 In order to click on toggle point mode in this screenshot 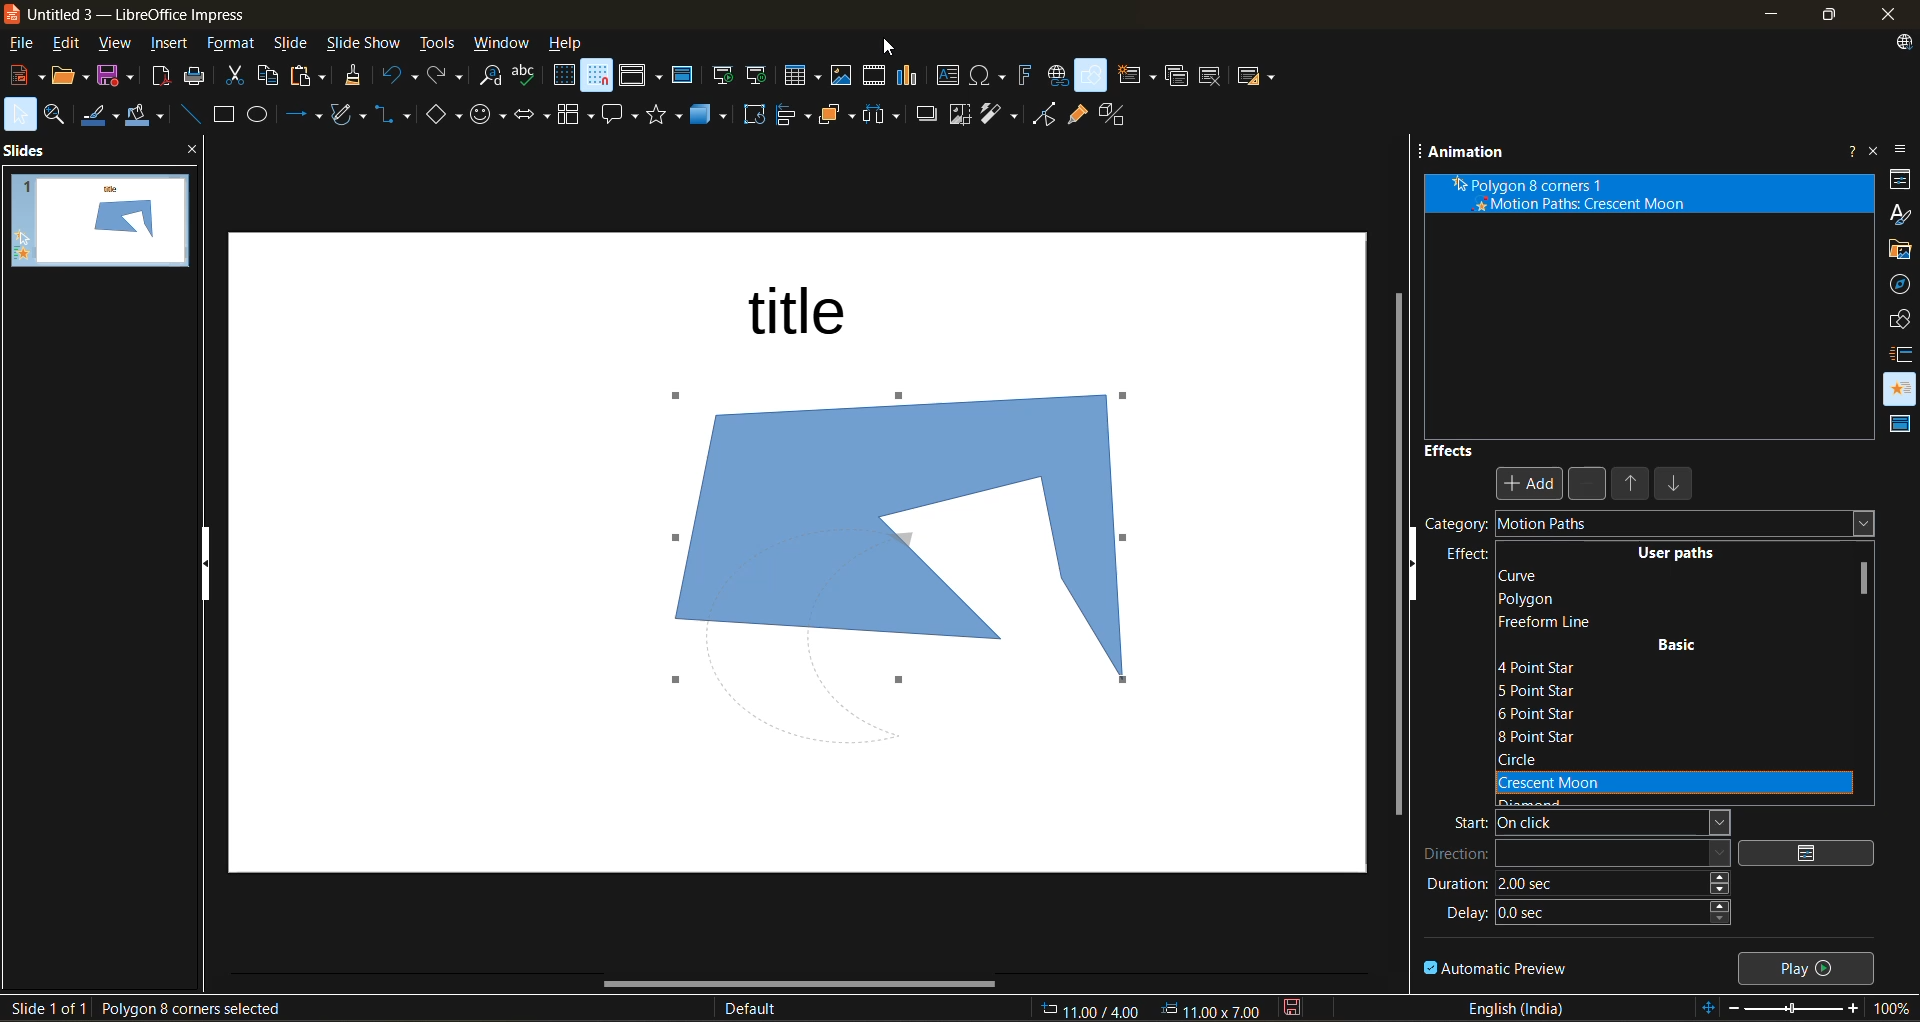, I will do `click(1045, 115)`.